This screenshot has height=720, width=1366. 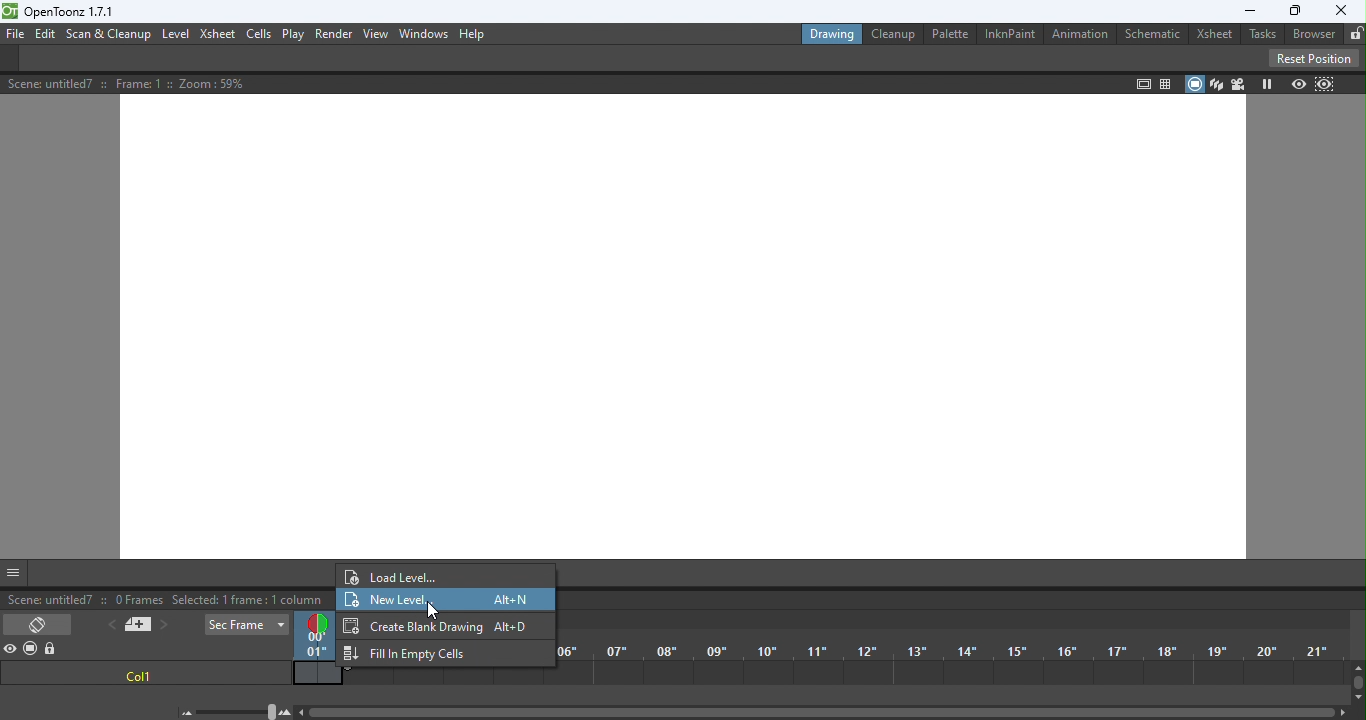 I want to click on Minimize, so click(x=1245, y=12).